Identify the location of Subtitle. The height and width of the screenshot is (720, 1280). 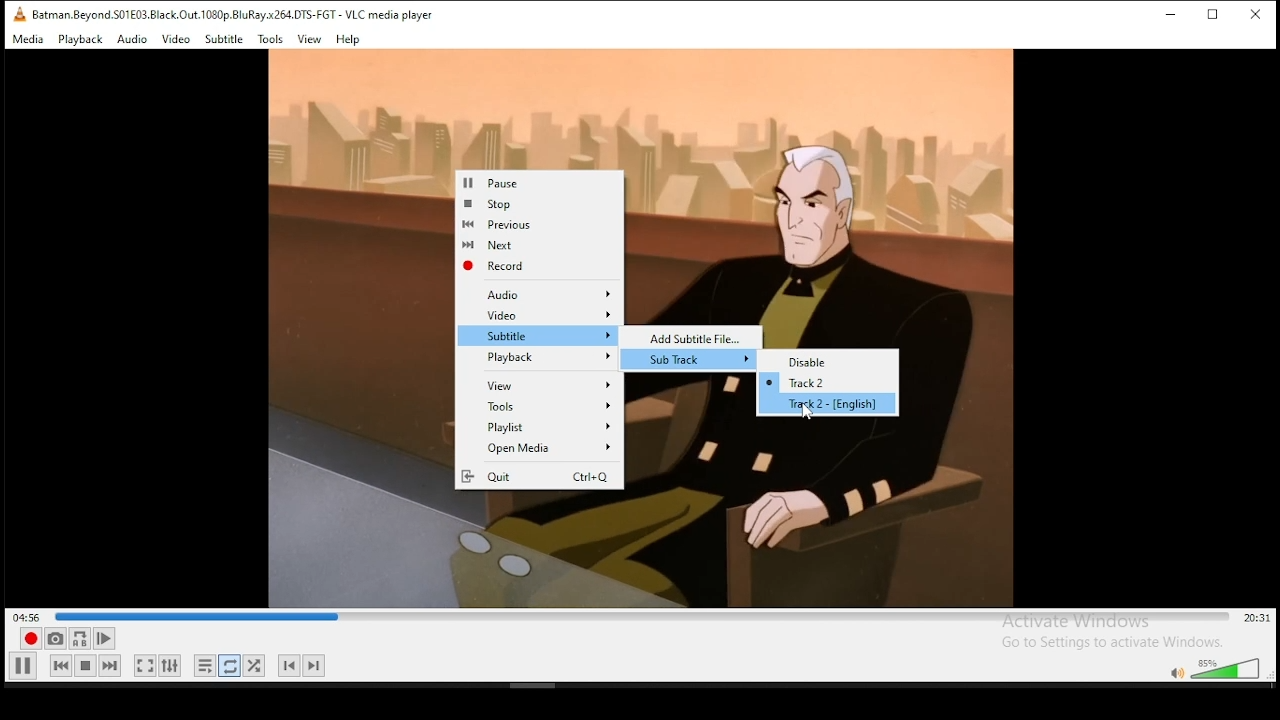
(543, 335).